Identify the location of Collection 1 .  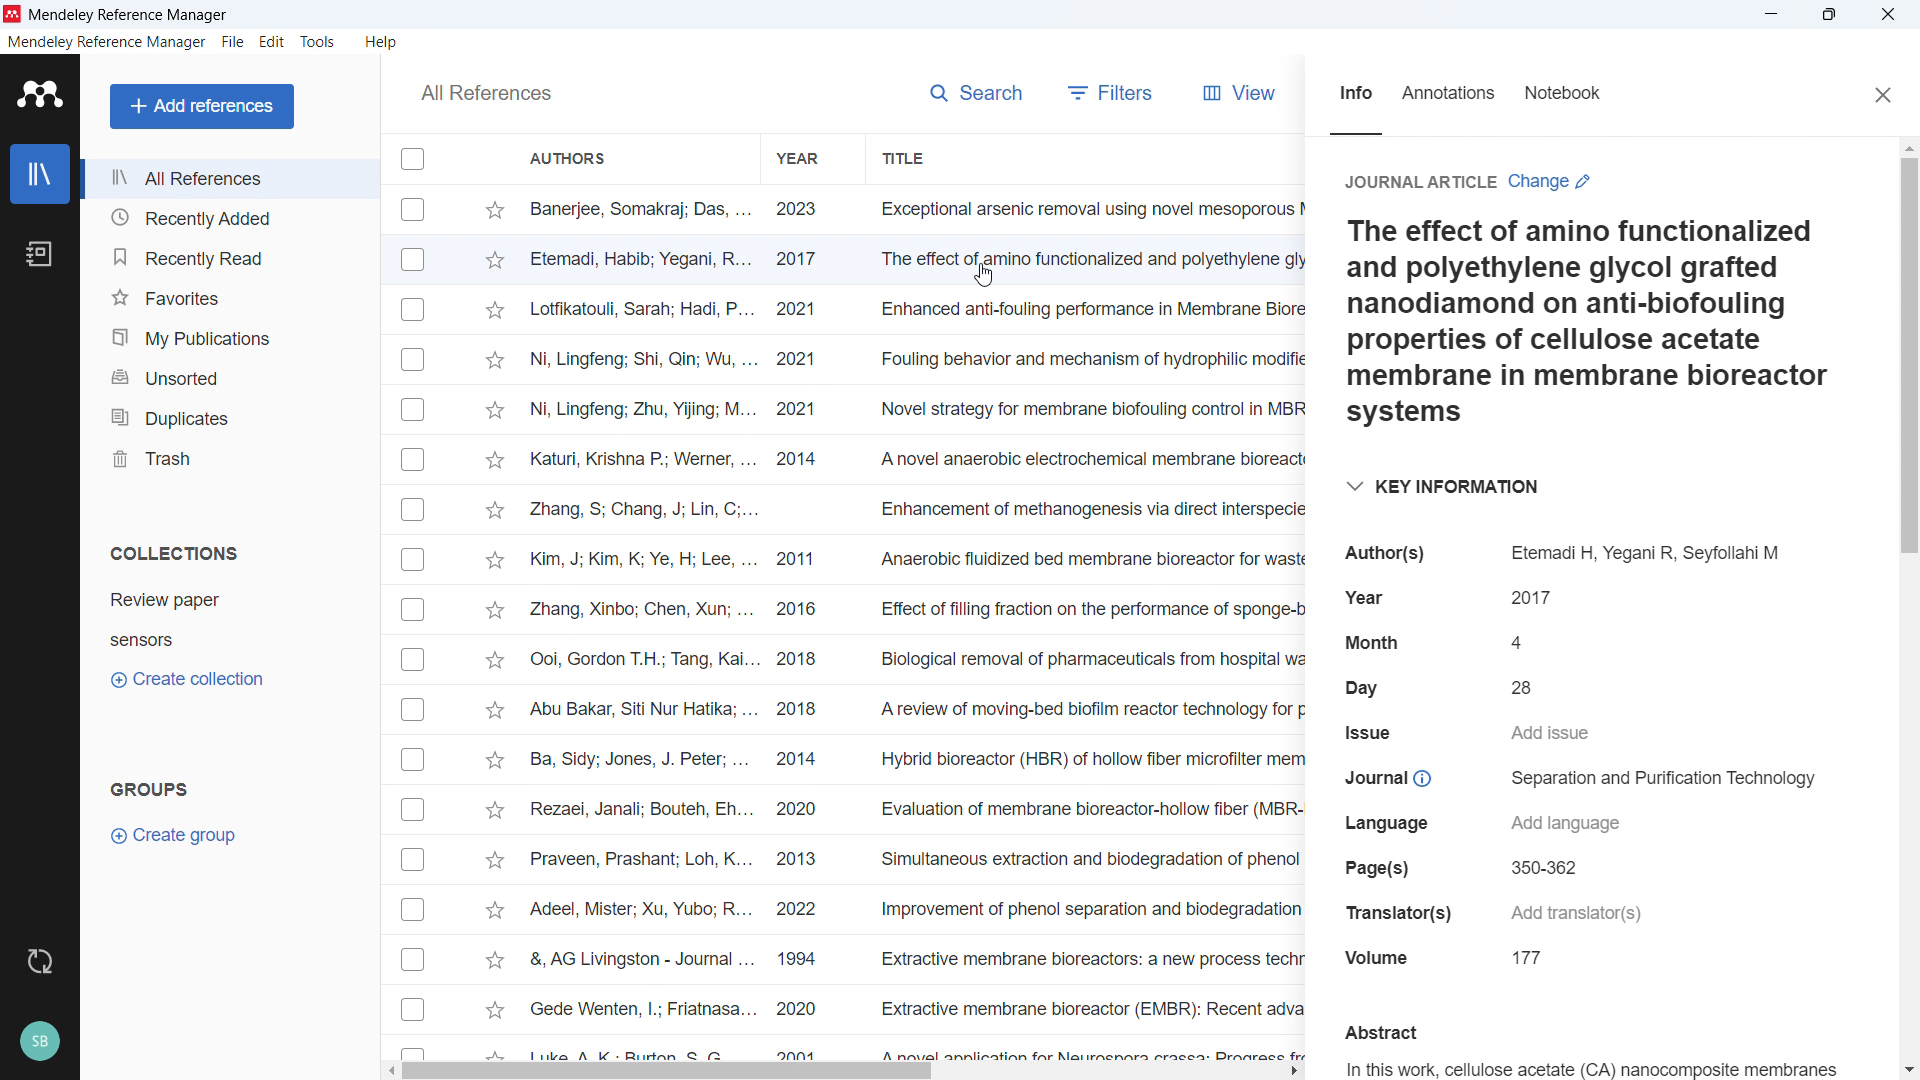
(167, 600).